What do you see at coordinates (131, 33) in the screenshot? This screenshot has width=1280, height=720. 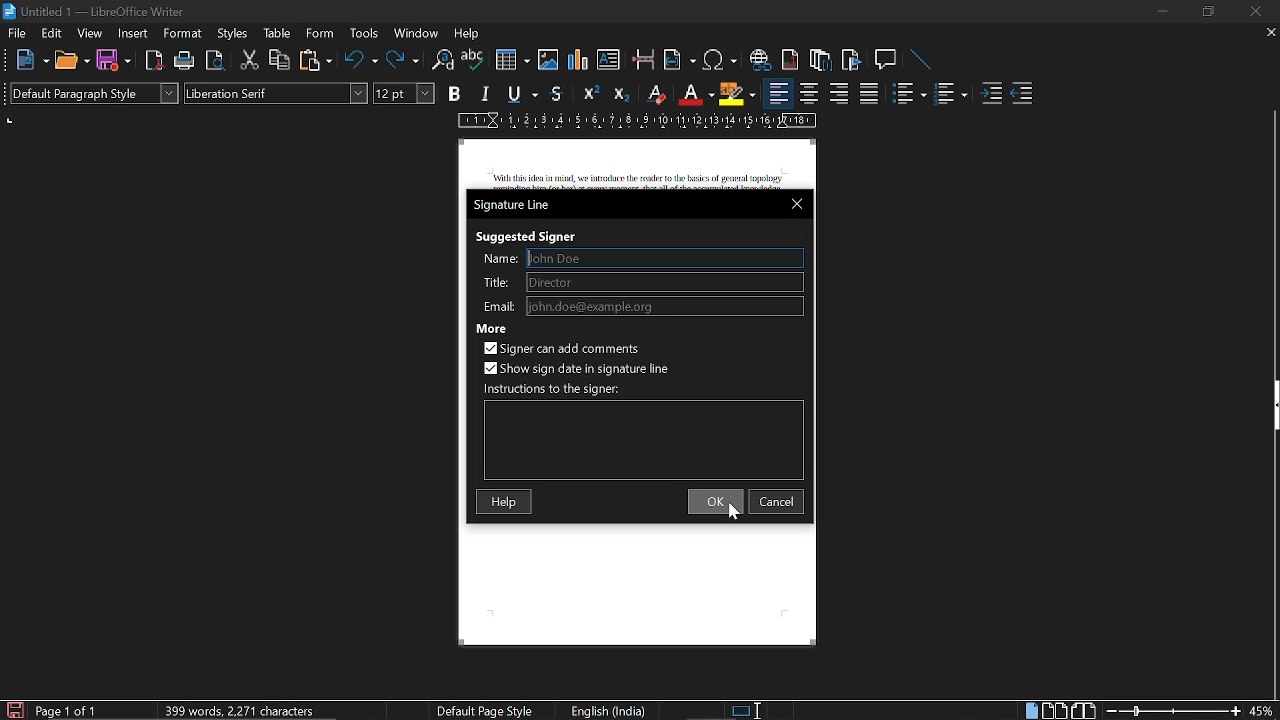 I see `insert` at bounding box center [131, 33].